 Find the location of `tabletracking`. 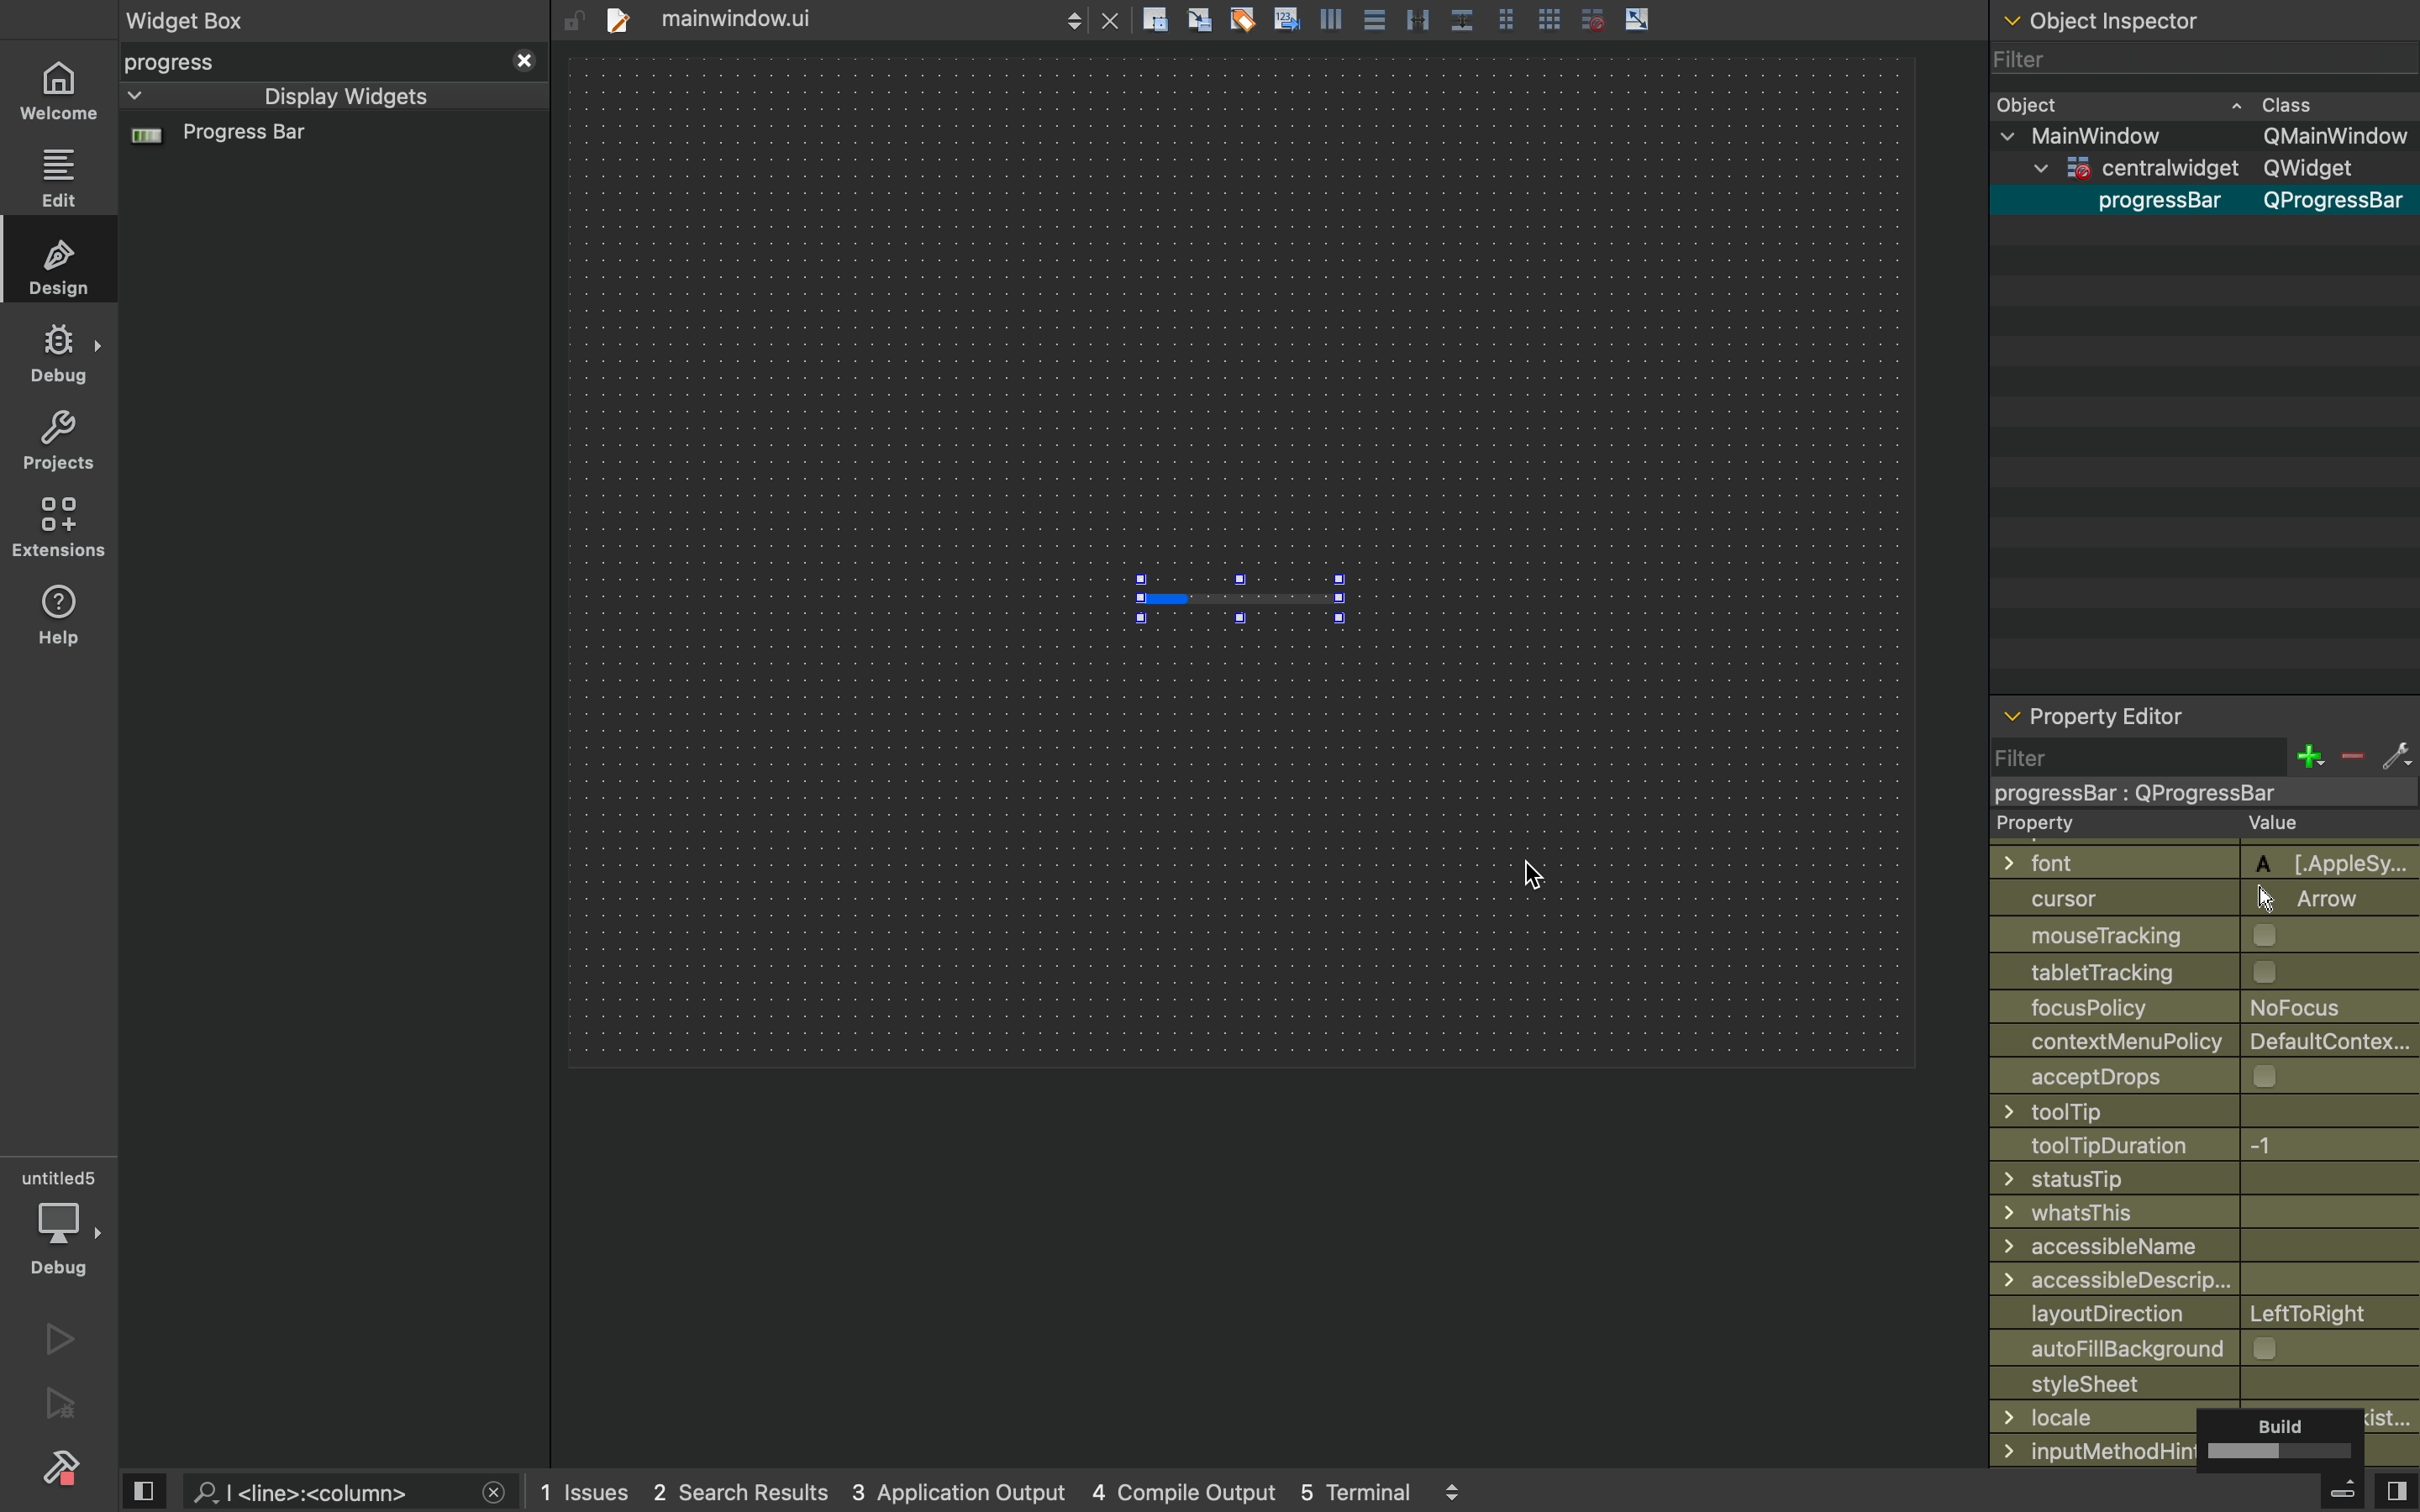

tabletracking is located at coordinates (2206, 971).